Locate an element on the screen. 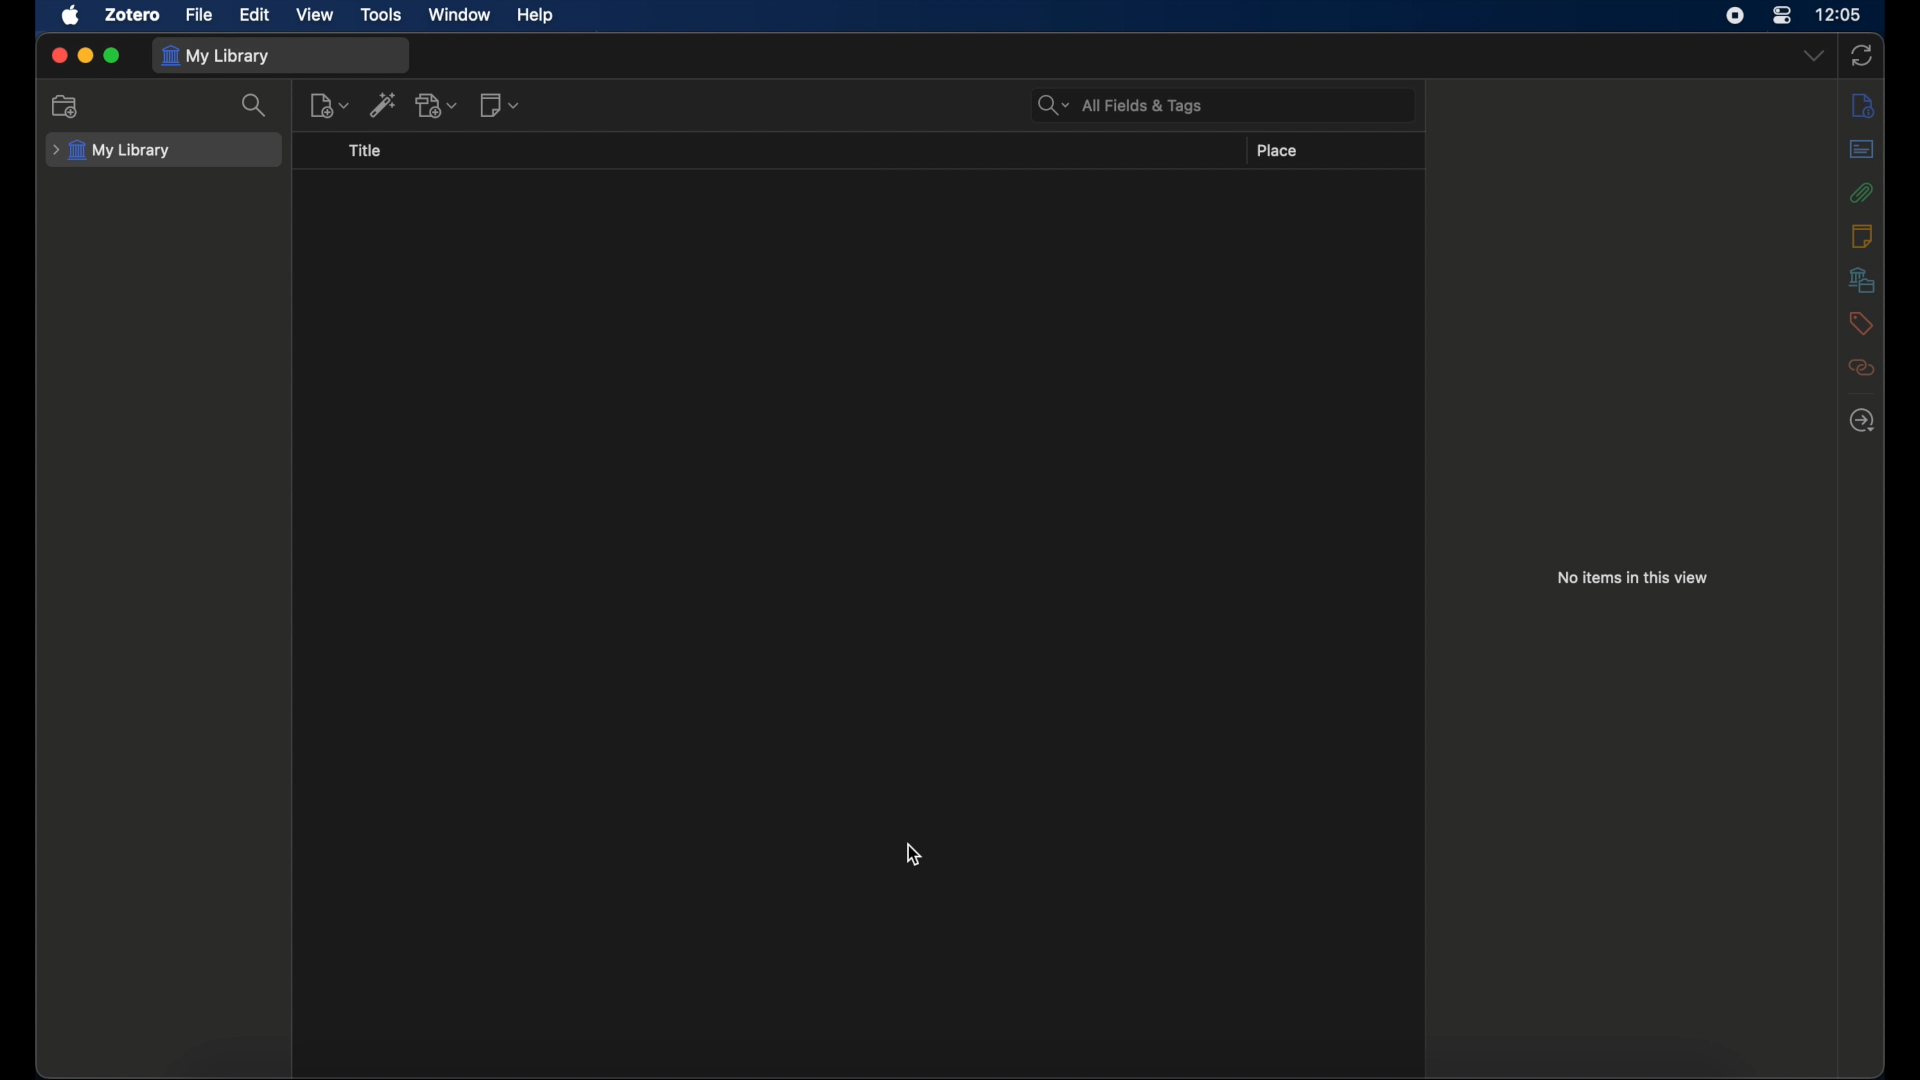 The image size is (1920, 1080). attachments is located at coordinates (1861, 192).